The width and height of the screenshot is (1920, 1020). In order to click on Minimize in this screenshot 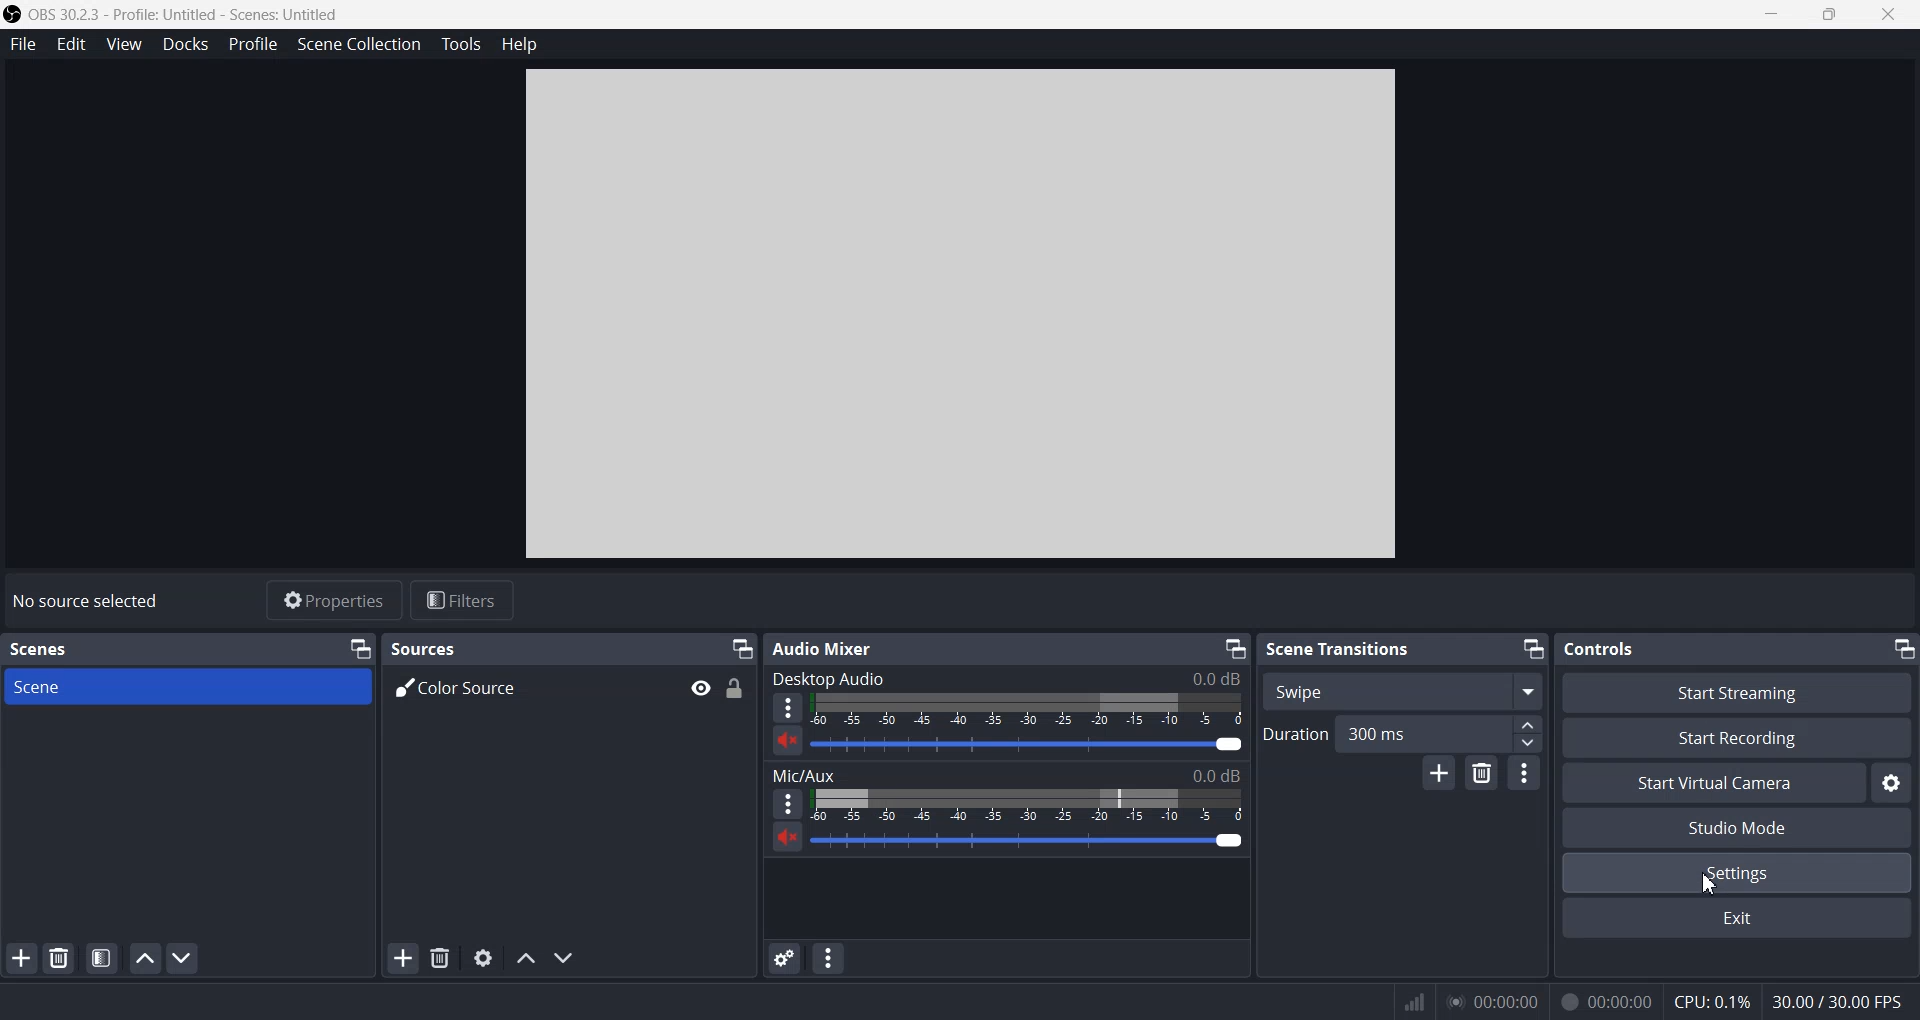, I will do `click(359, 647)`.